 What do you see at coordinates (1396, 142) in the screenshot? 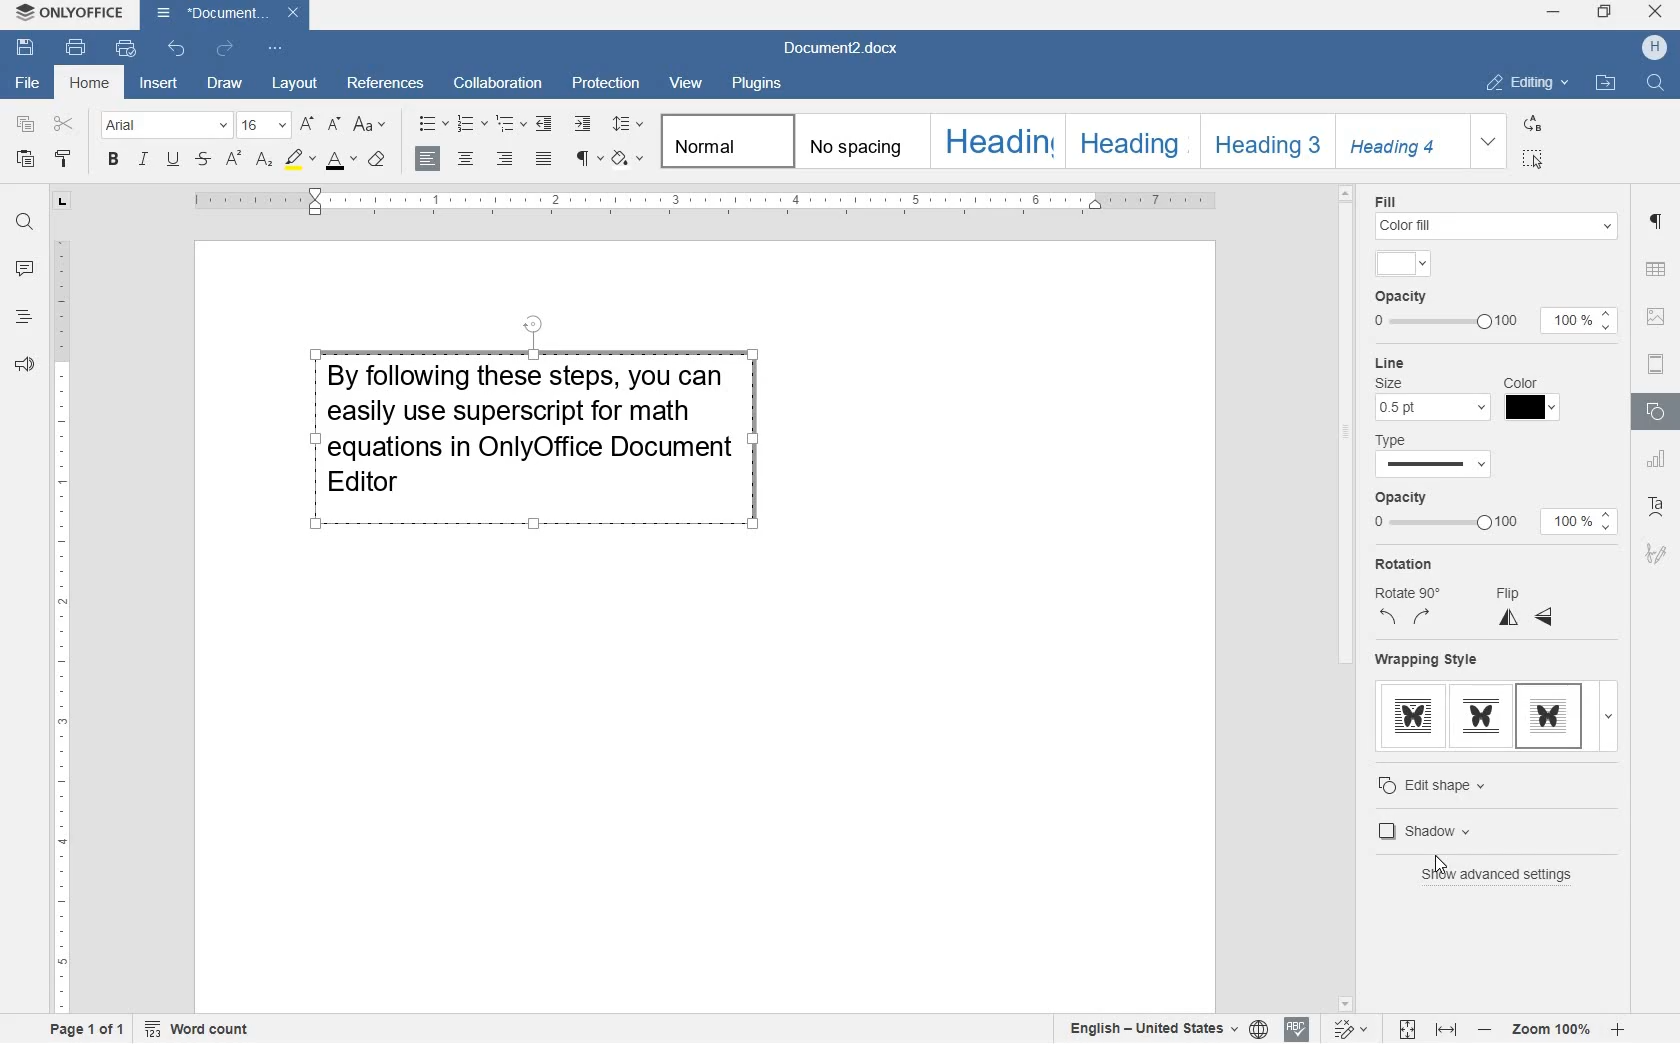
I see `HEADING 4` at bounding box center [1396, 142].